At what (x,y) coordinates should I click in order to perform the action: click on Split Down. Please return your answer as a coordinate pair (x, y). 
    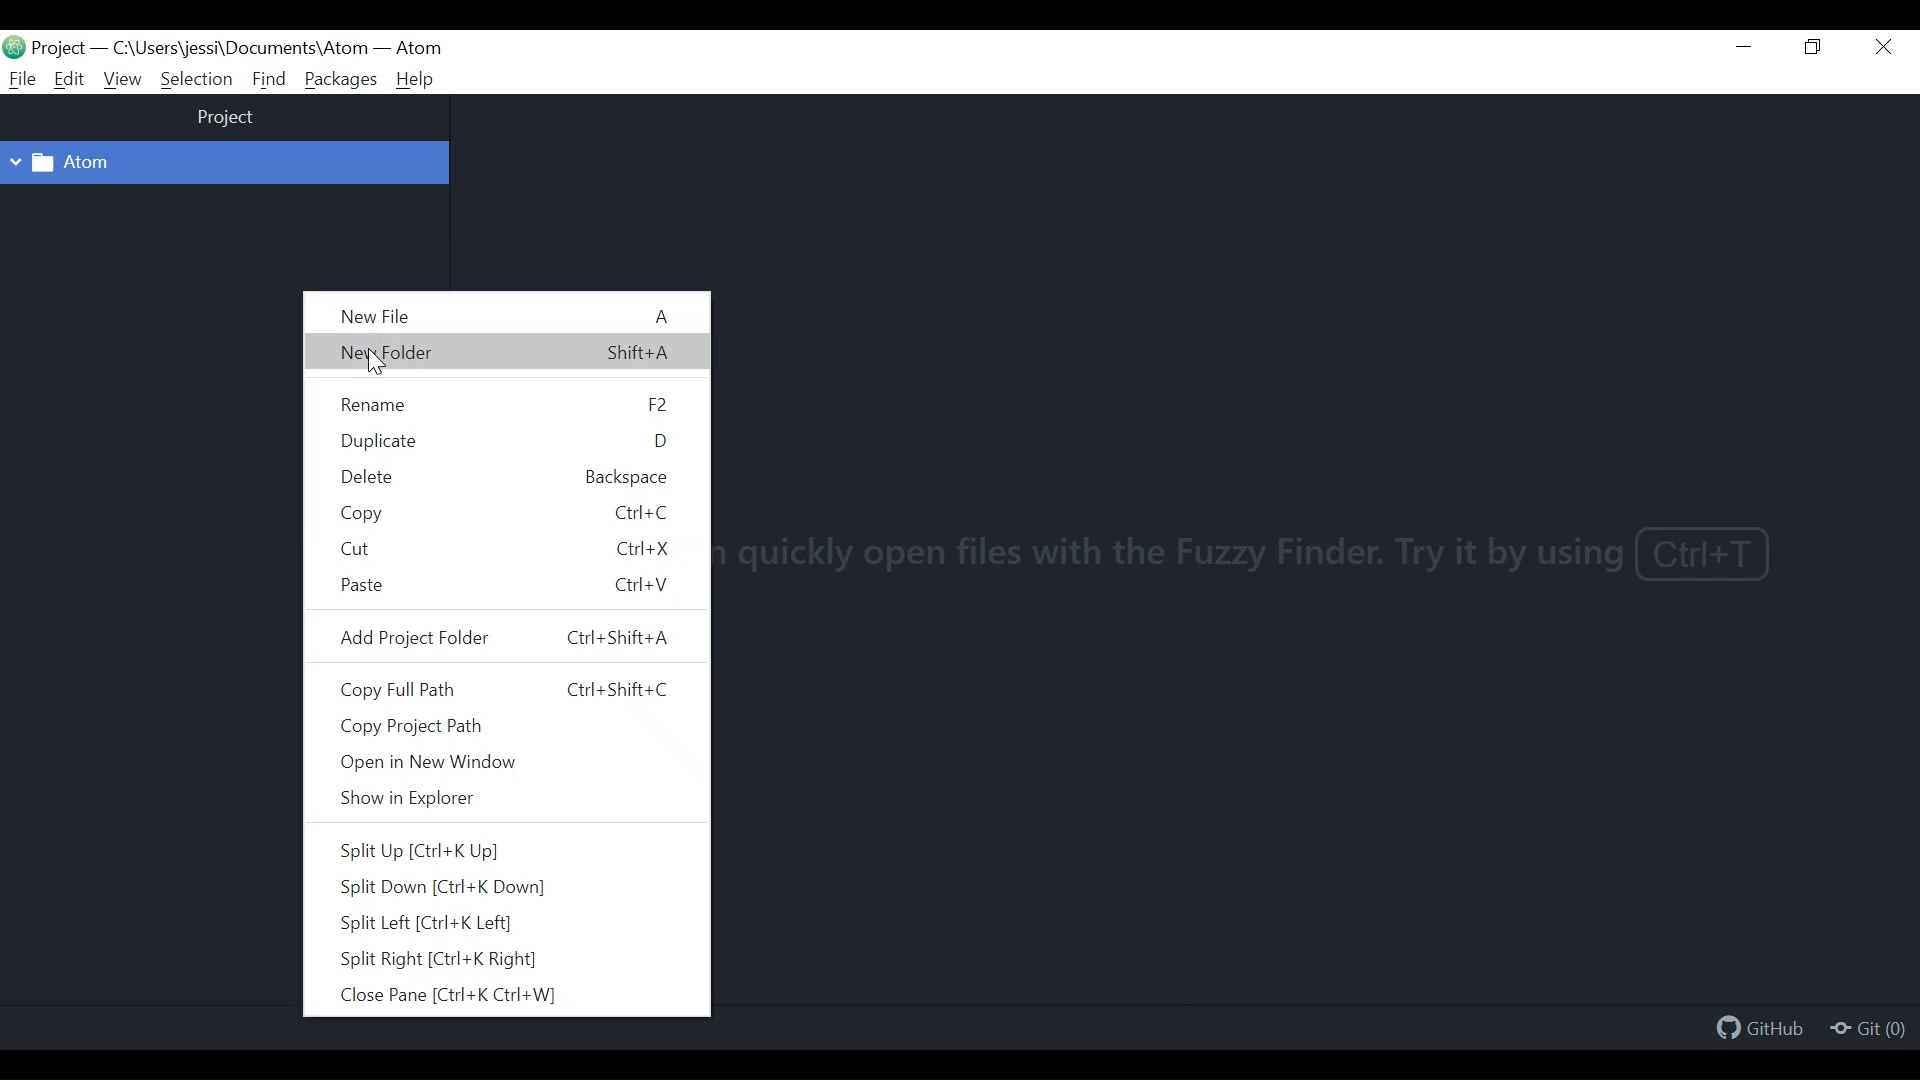
    Looking at the image, I should click on (443, 887).